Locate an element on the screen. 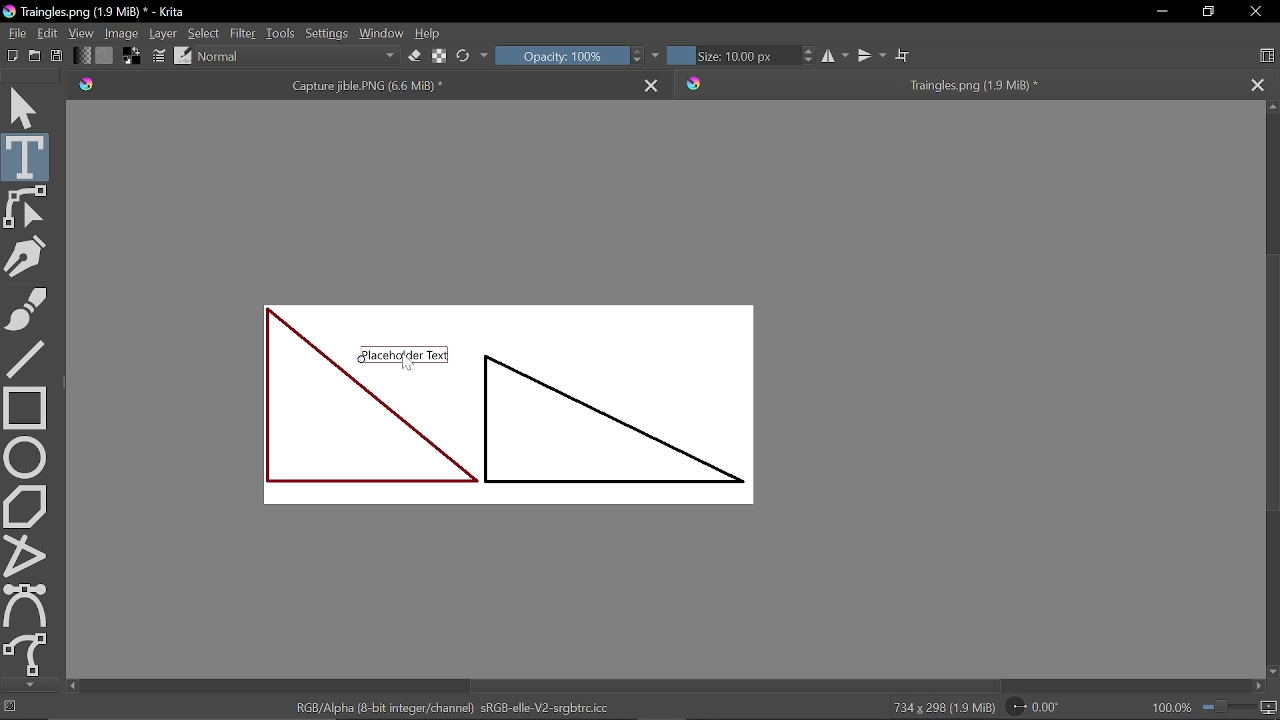 This screenshot has width=1280, height=720. Vertical mirror is located at coordinates (870, 55).